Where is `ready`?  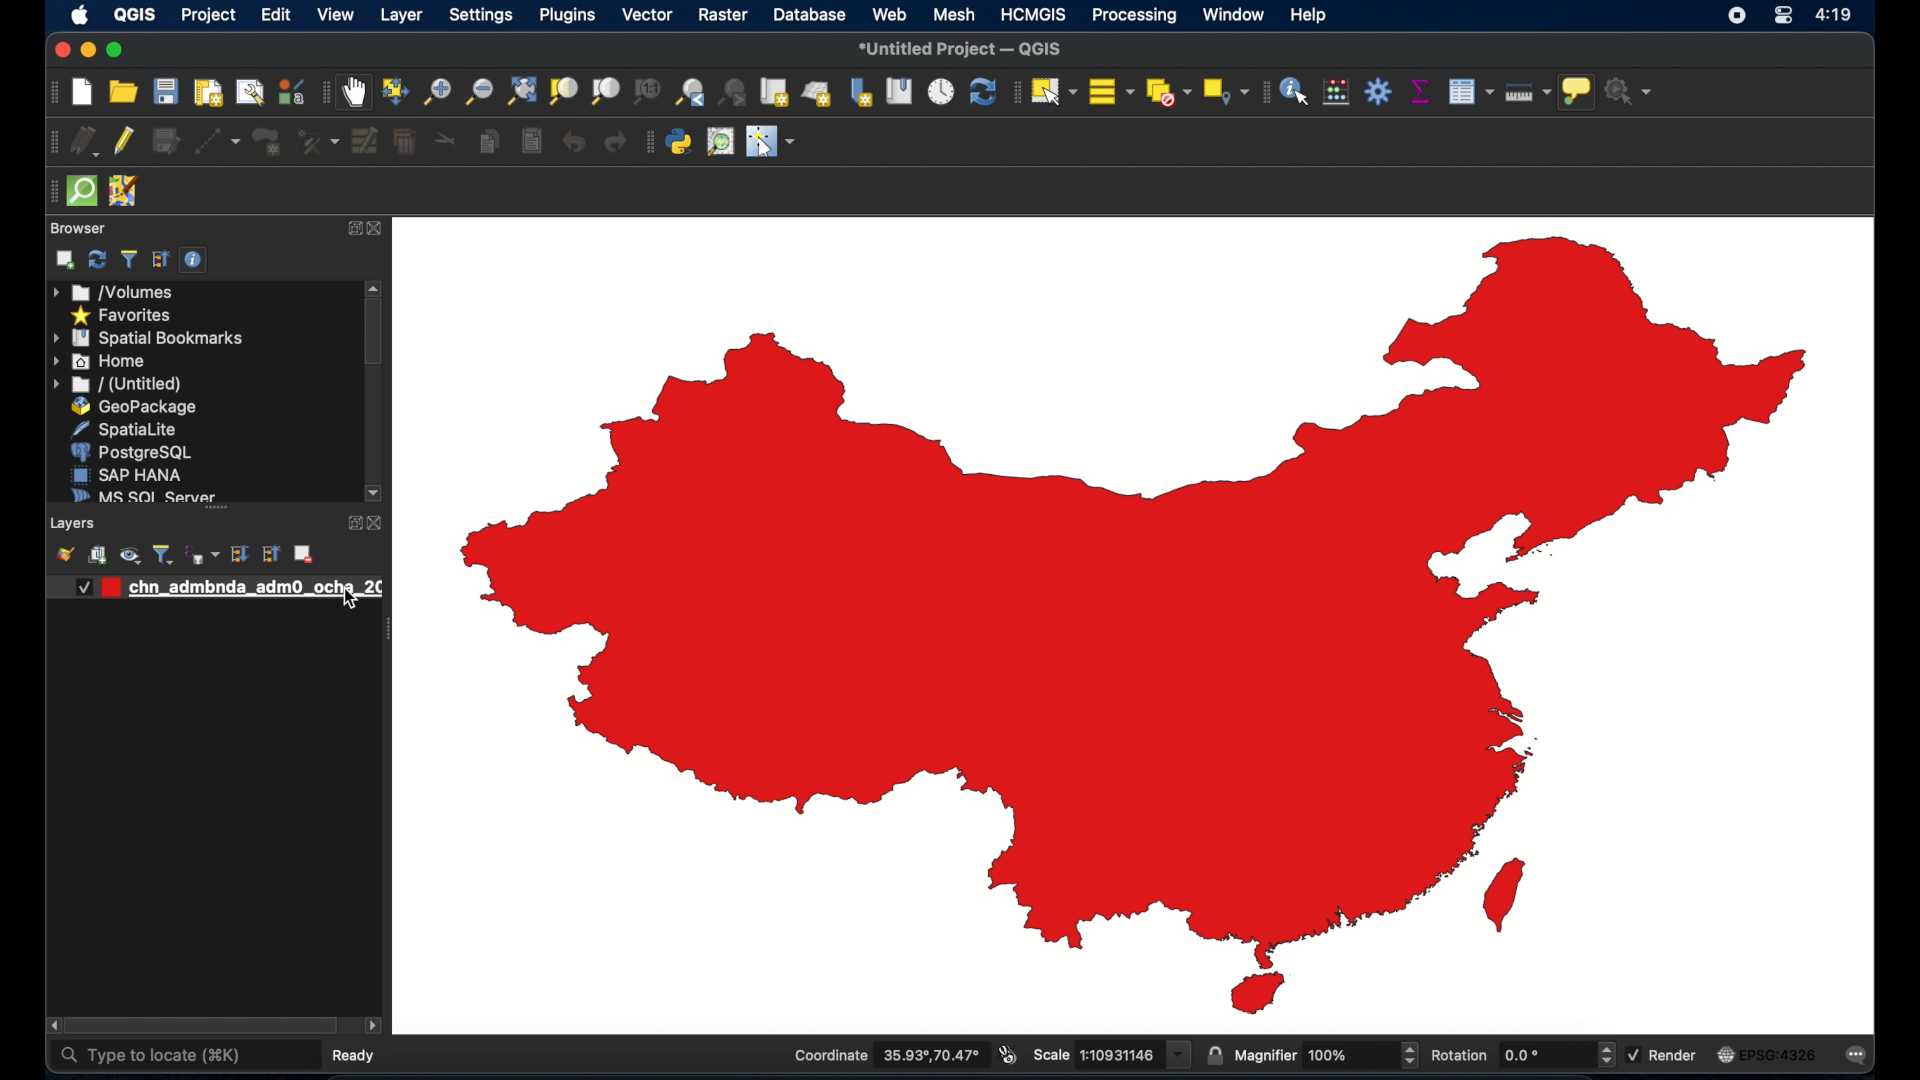
ready is located at coordinates (359, 1054).